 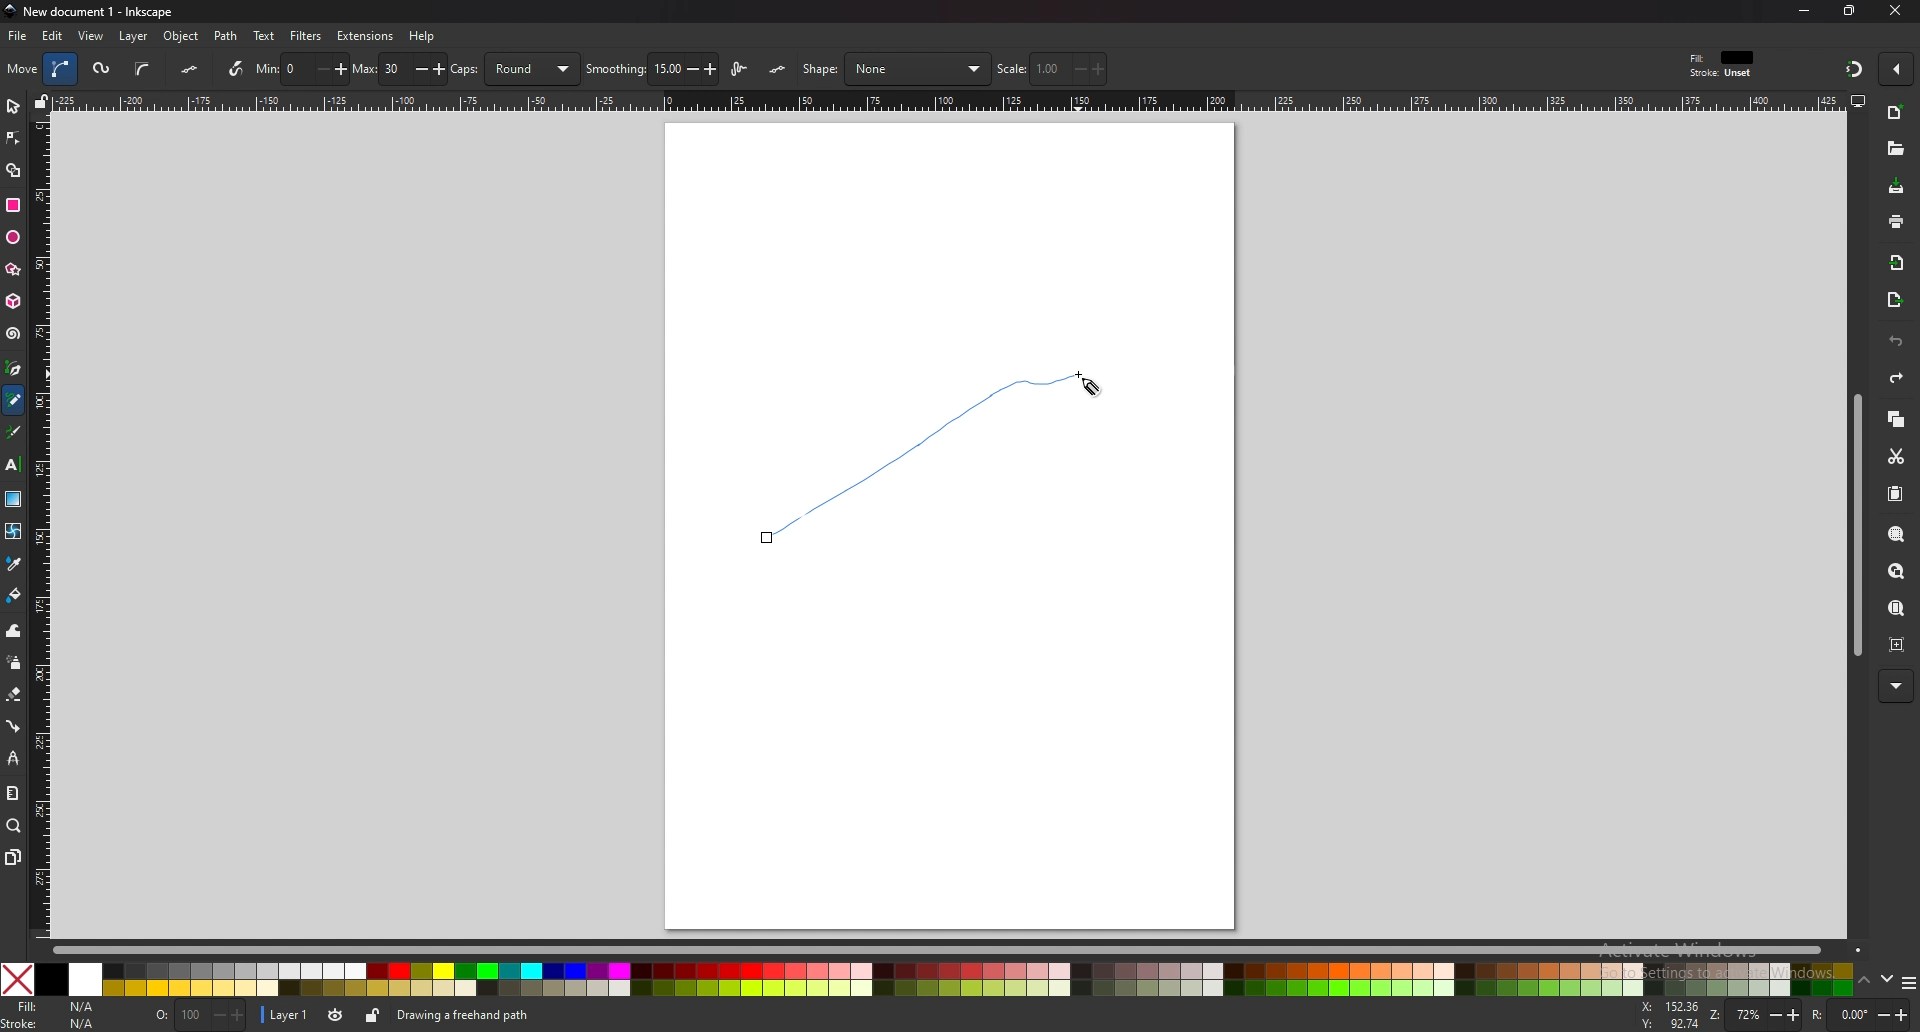 What do you see at coordinates (287, 1014) in the screenshot?
I see `layer` at bounding box center [287, 1014].